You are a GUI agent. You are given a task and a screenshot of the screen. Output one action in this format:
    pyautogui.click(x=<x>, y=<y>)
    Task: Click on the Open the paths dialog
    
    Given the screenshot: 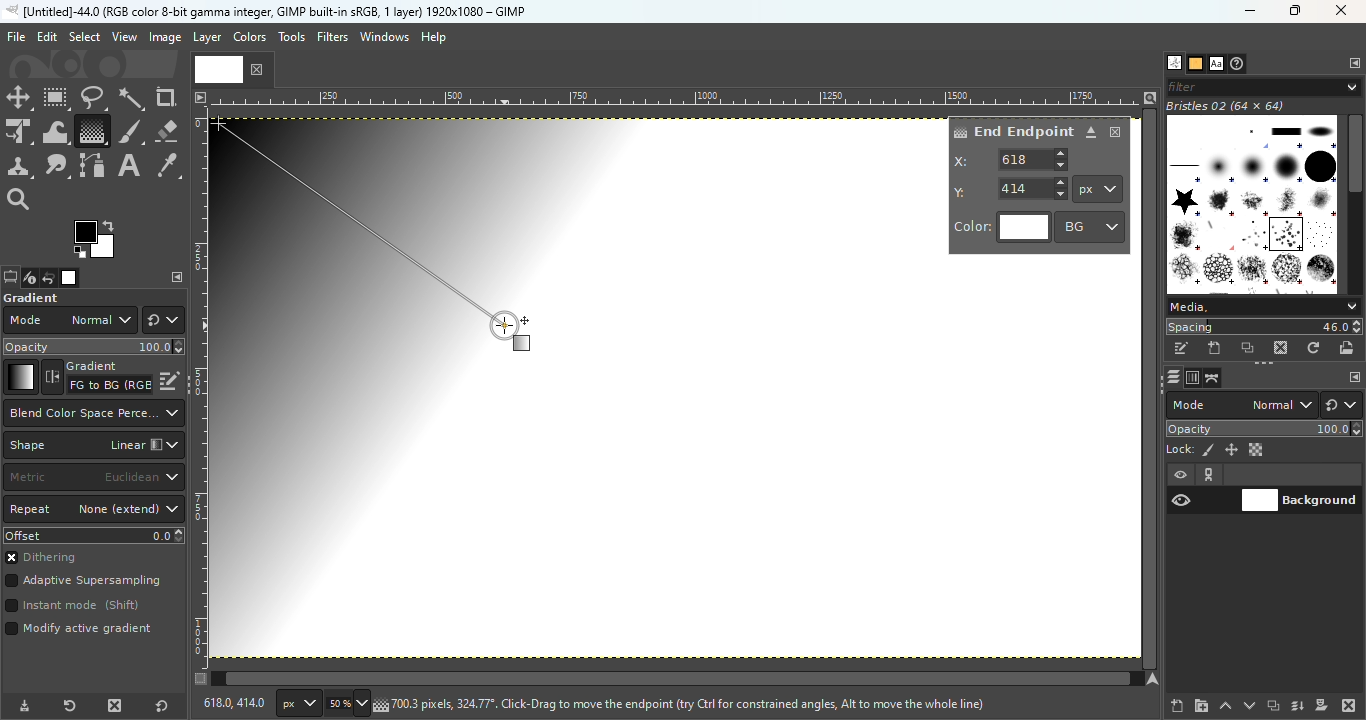 What is the action you would take?
    pyautogui.click(x=1213, y=378)
    